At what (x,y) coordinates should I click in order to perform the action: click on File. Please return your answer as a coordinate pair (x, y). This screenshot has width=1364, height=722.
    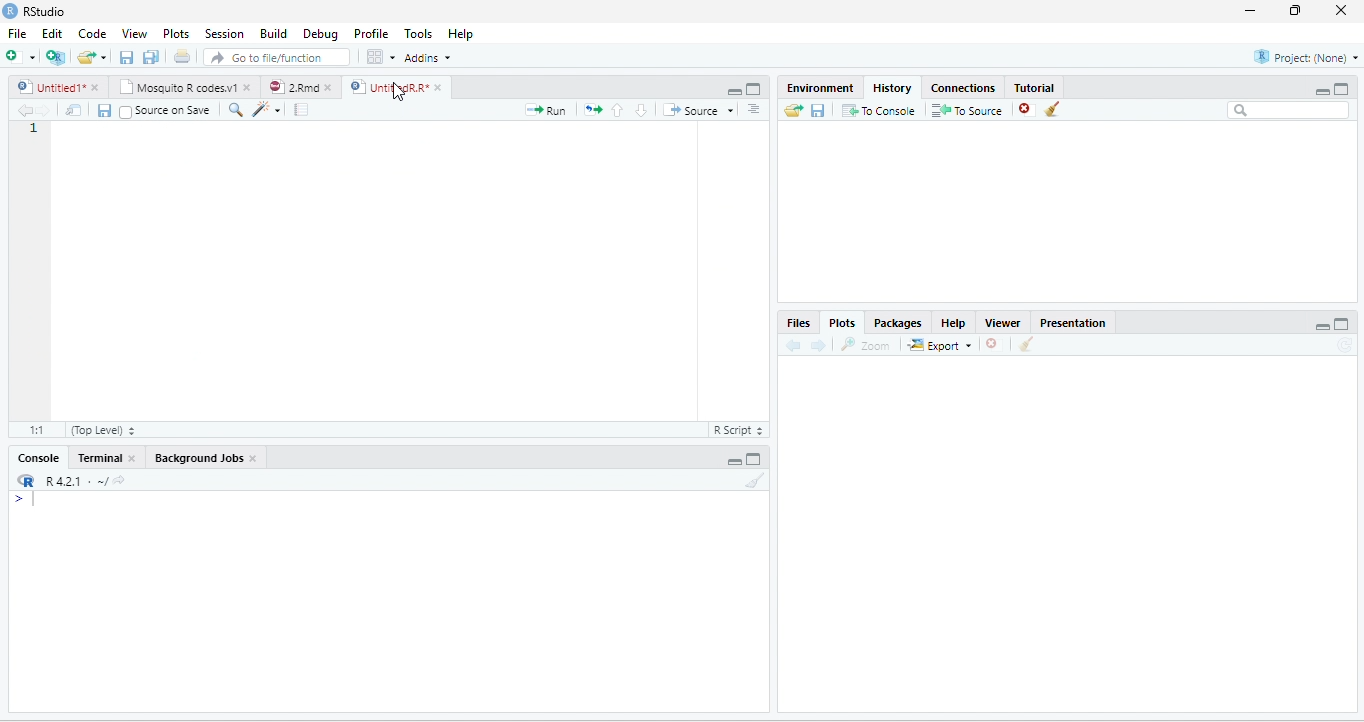
    Looking at the image, I should click on (18, 33).